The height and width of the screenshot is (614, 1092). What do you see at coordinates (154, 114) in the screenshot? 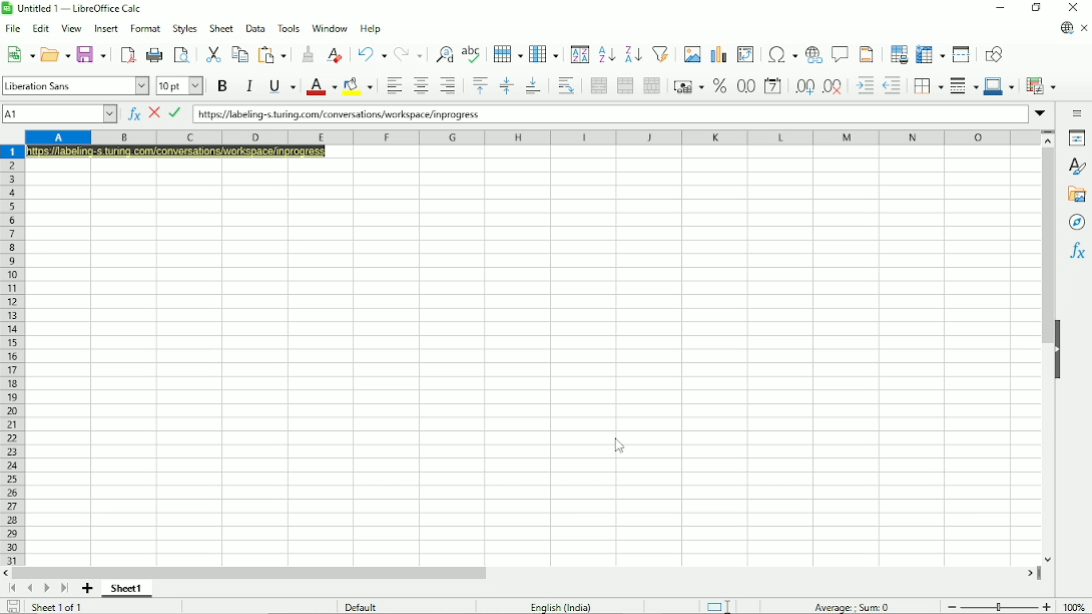
I see `Cancel` at bounding box center [154, 114].